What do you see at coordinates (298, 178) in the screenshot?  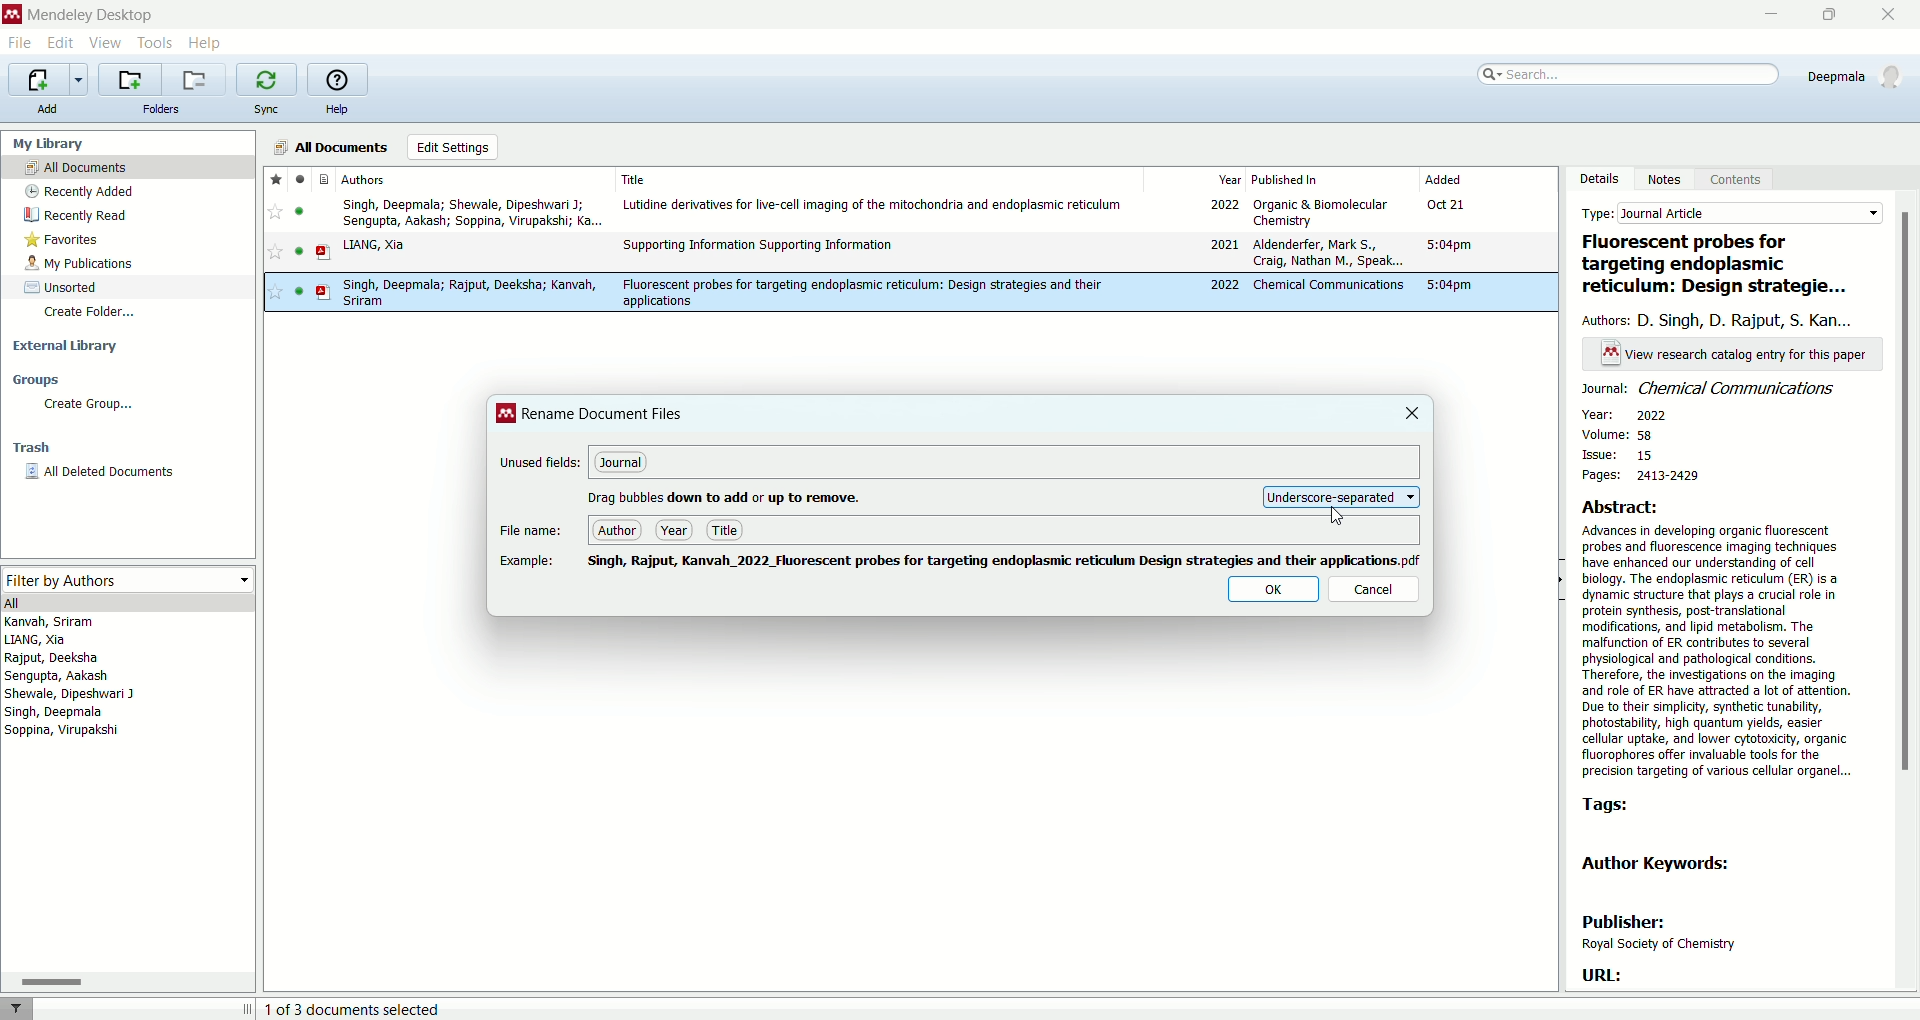 I see `read/unread` at bounding box center [298, 178].